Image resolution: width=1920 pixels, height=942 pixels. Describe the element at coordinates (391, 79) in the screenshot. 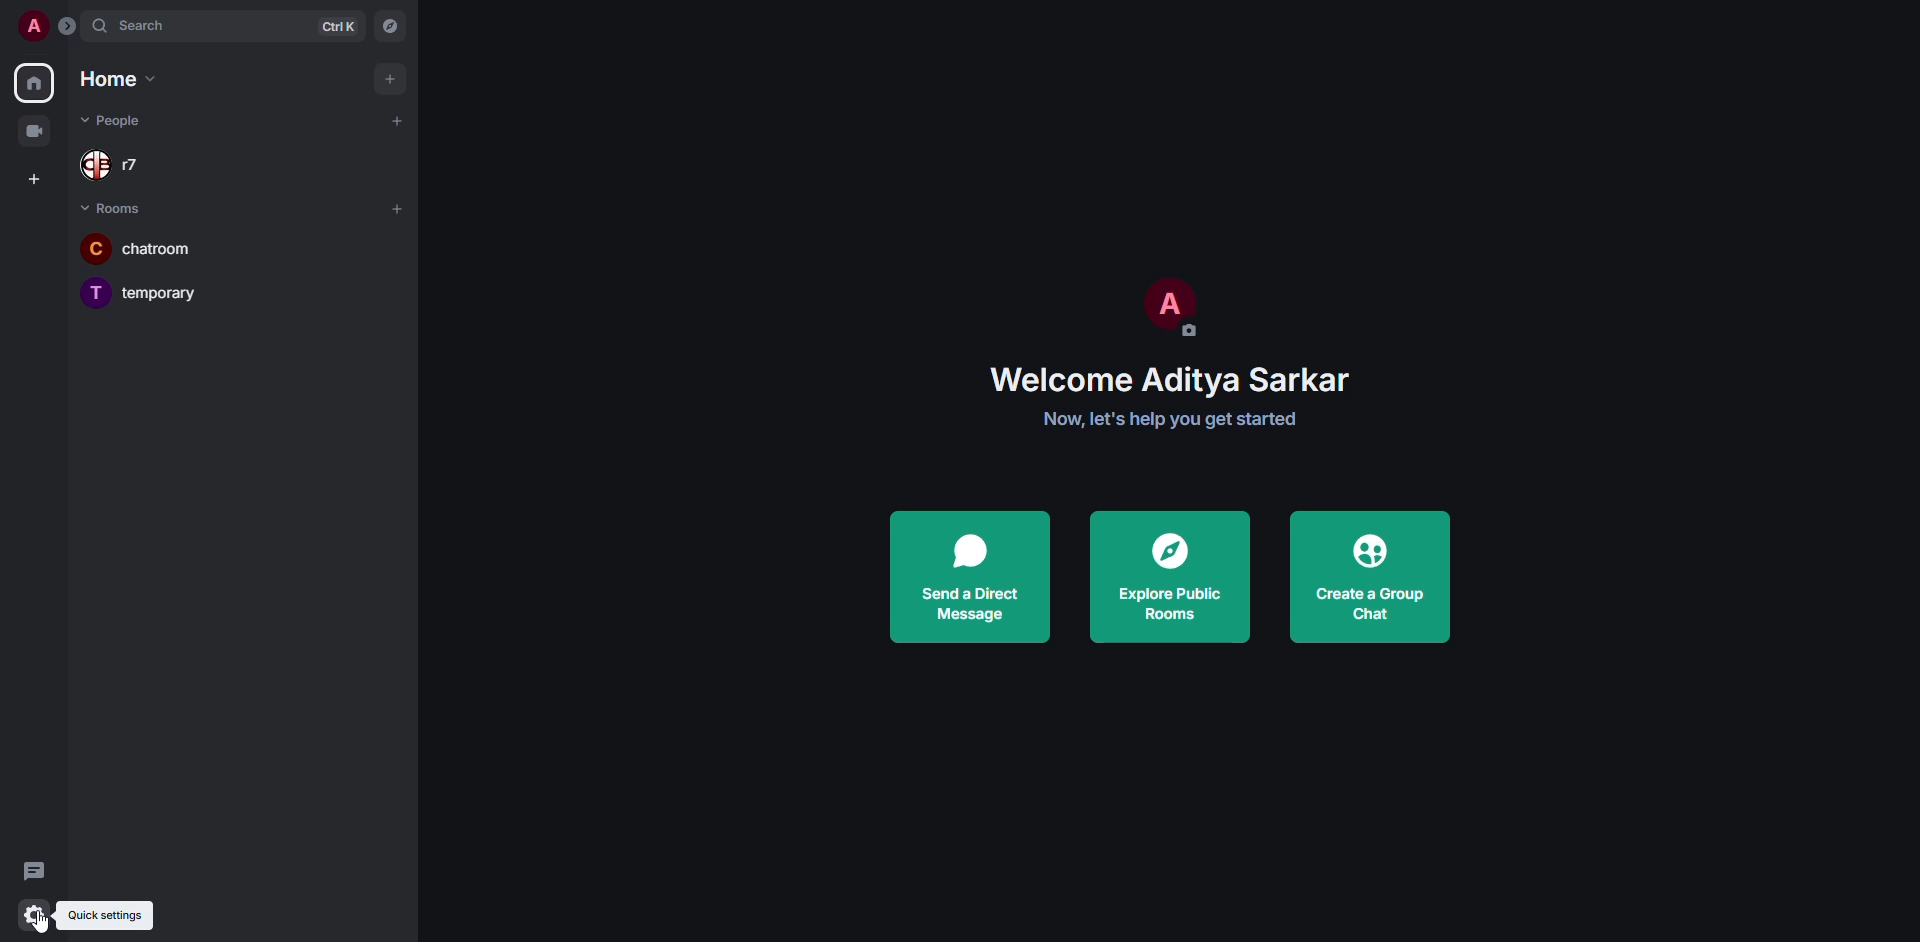

I see `add` at that location.